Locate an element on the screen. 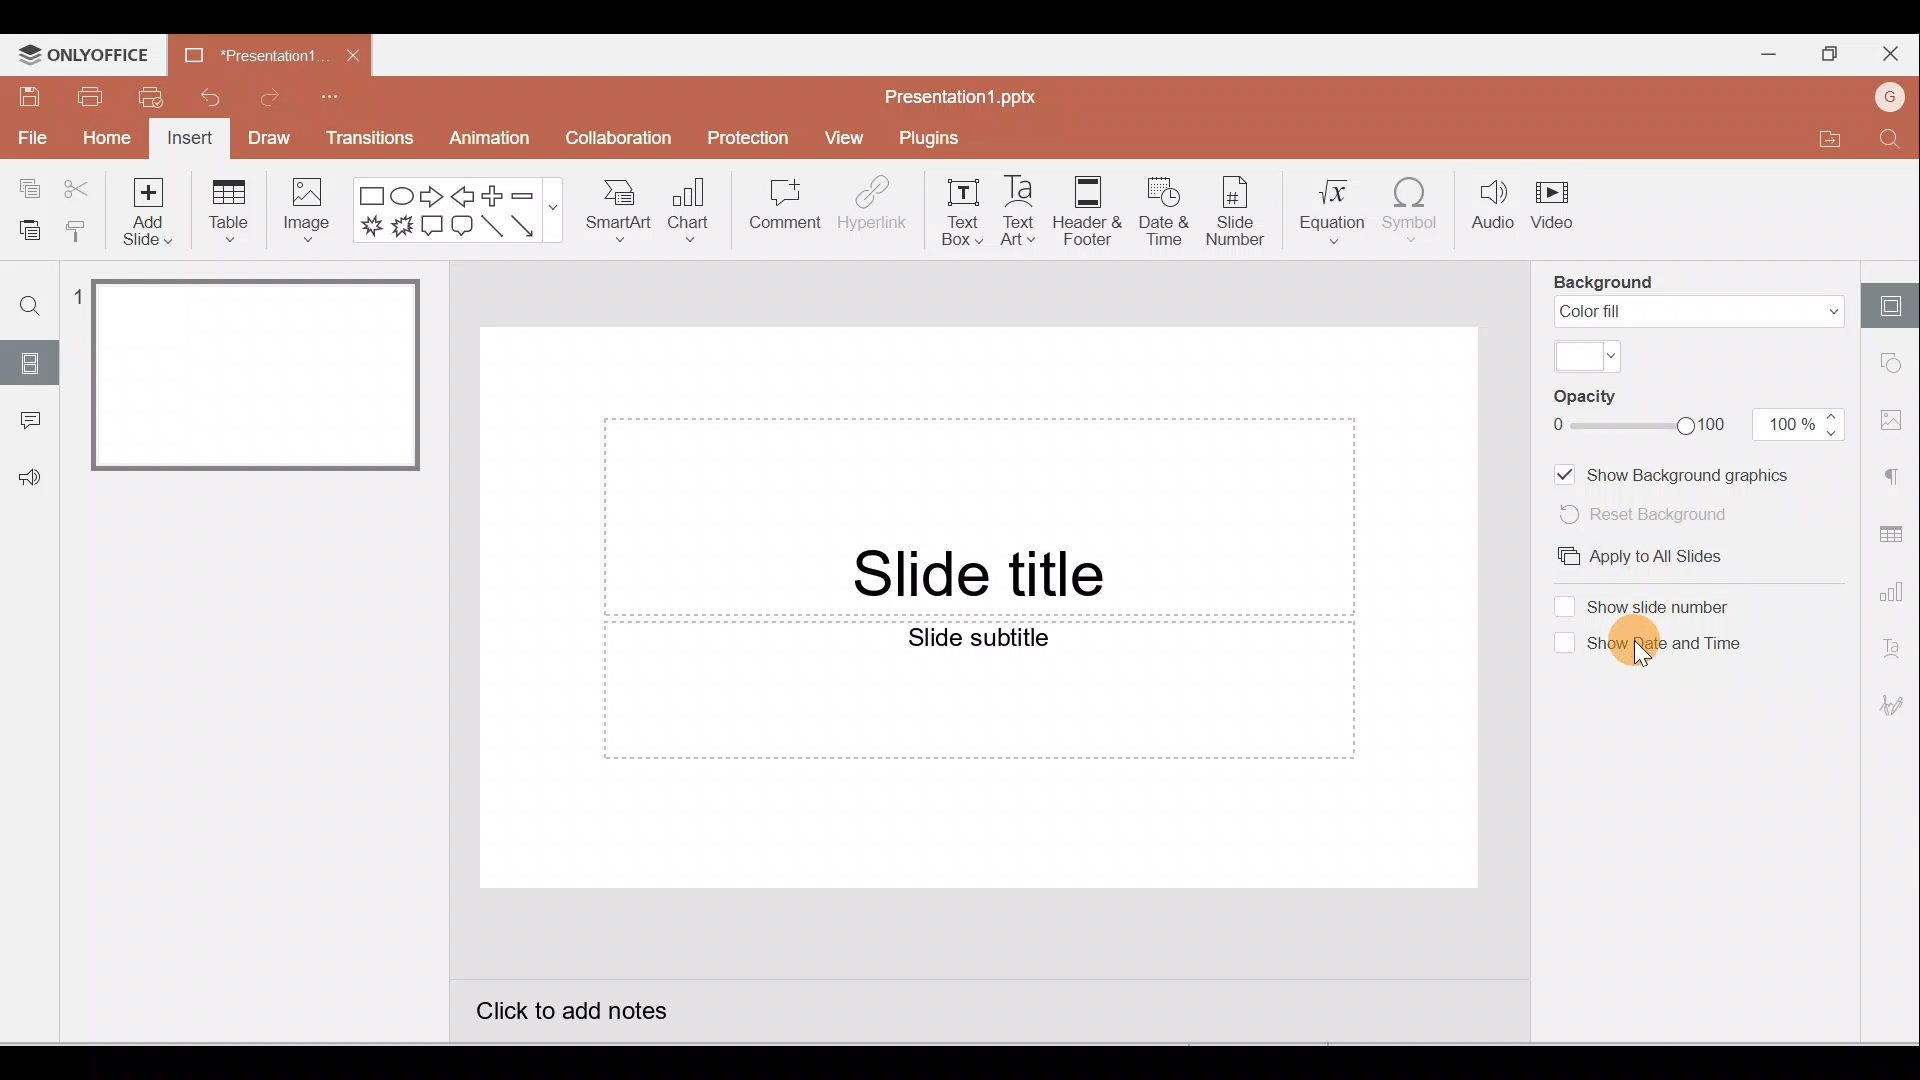 Image resolution: width=1920 pixels, height=1080 pixels. Background is located at coordinates (1608, 282).